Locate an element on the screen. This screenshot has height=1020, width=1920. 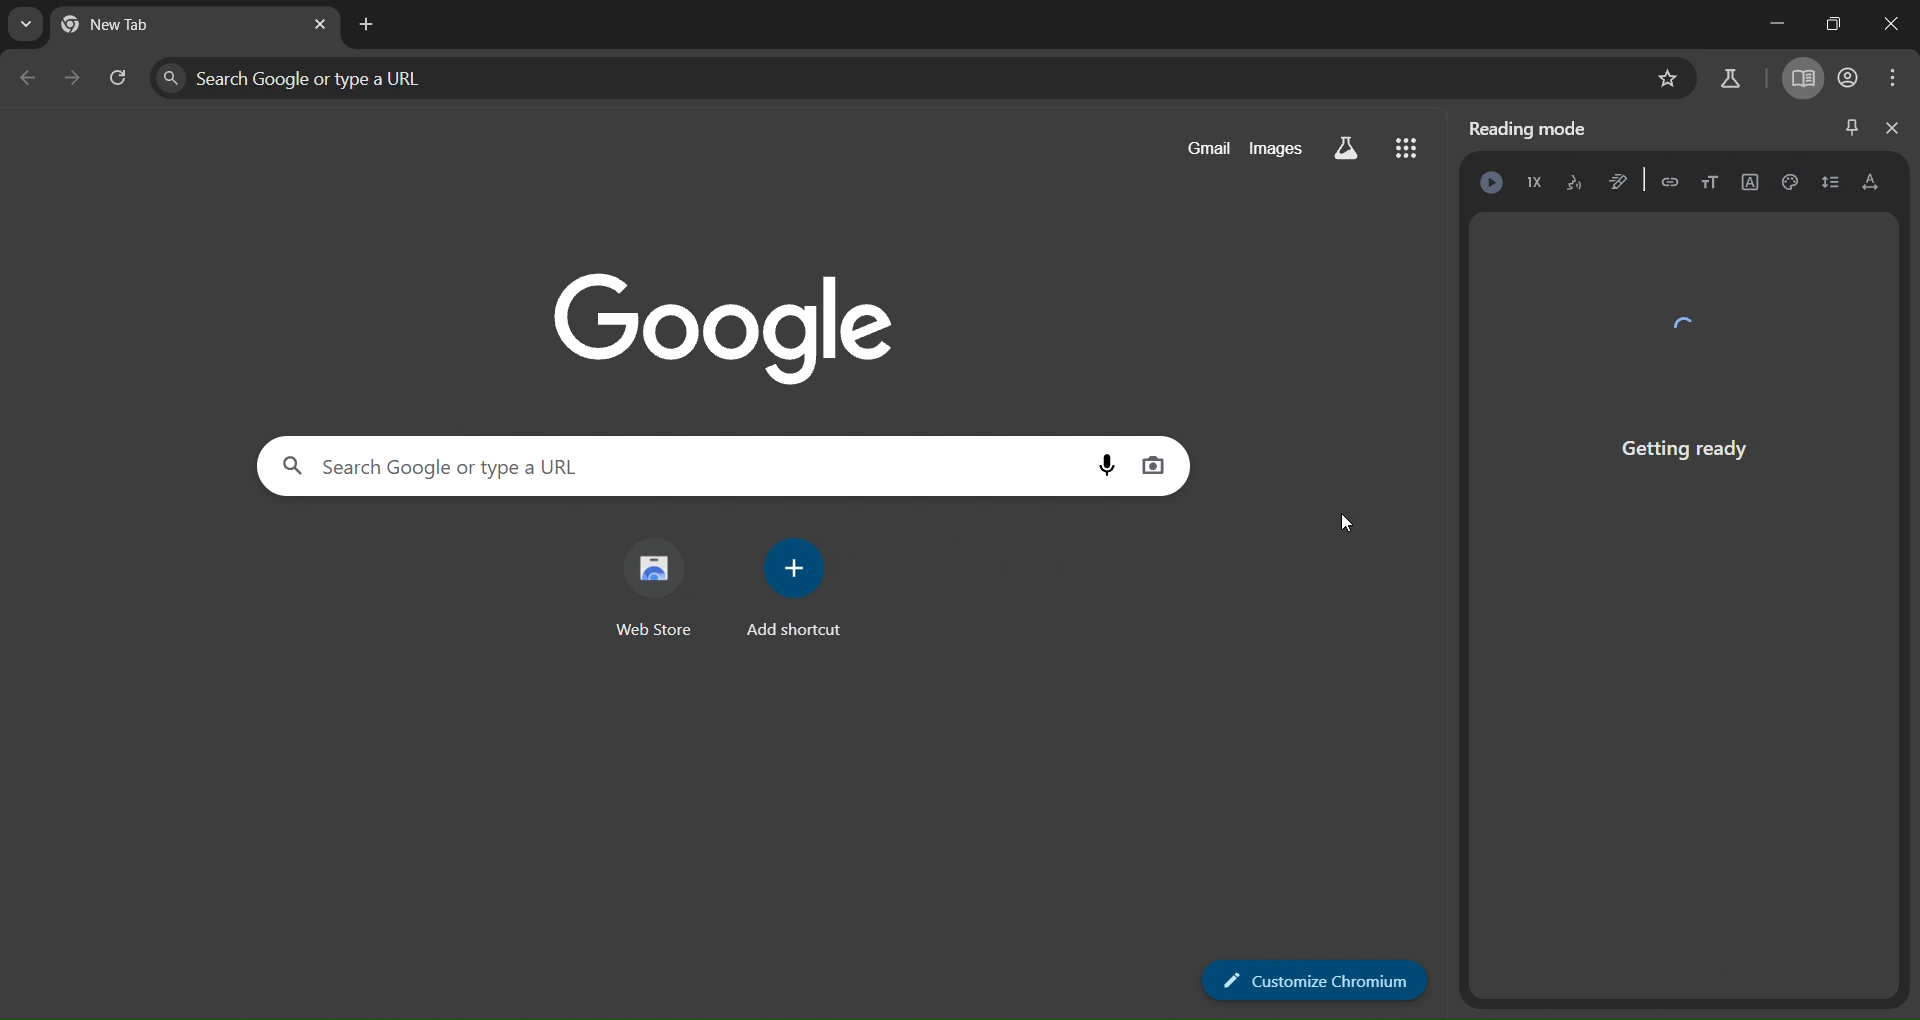
go forward one page is located at coordinates (71, 76).